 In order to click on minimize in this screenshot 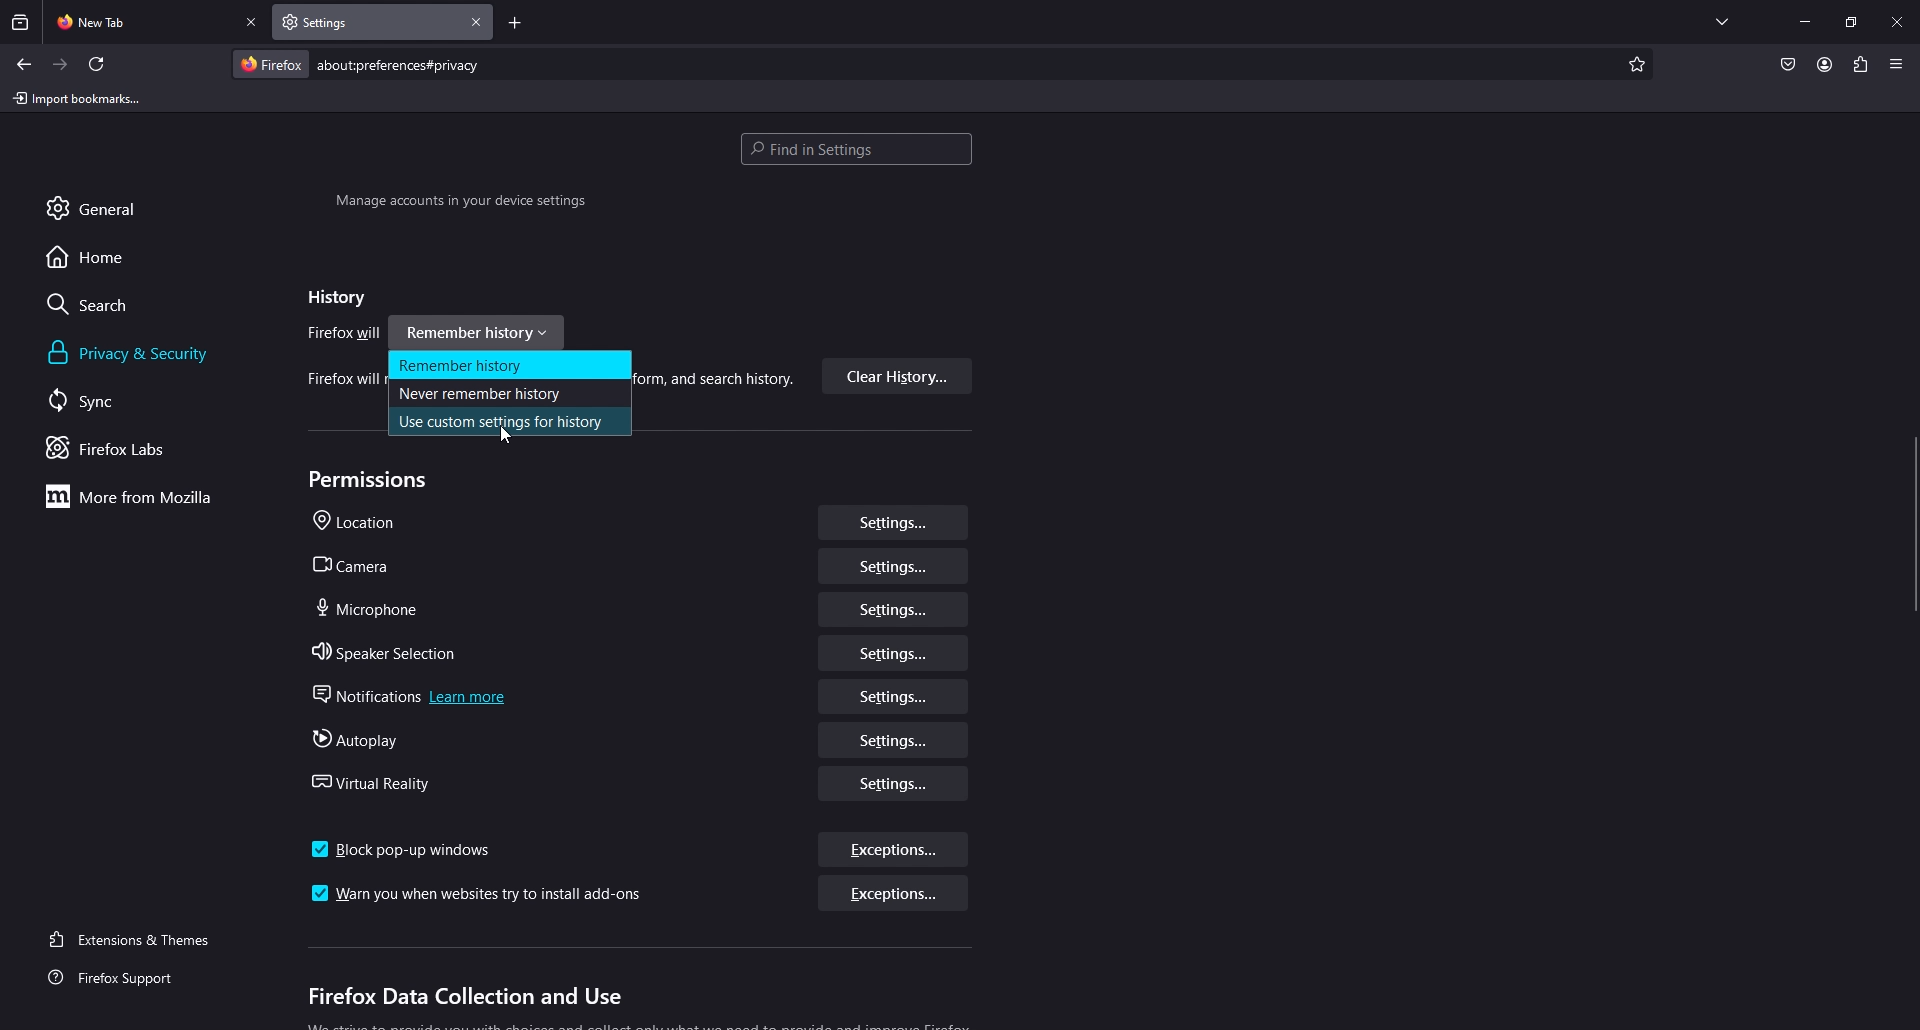, I will do `click(1805, 20)`.